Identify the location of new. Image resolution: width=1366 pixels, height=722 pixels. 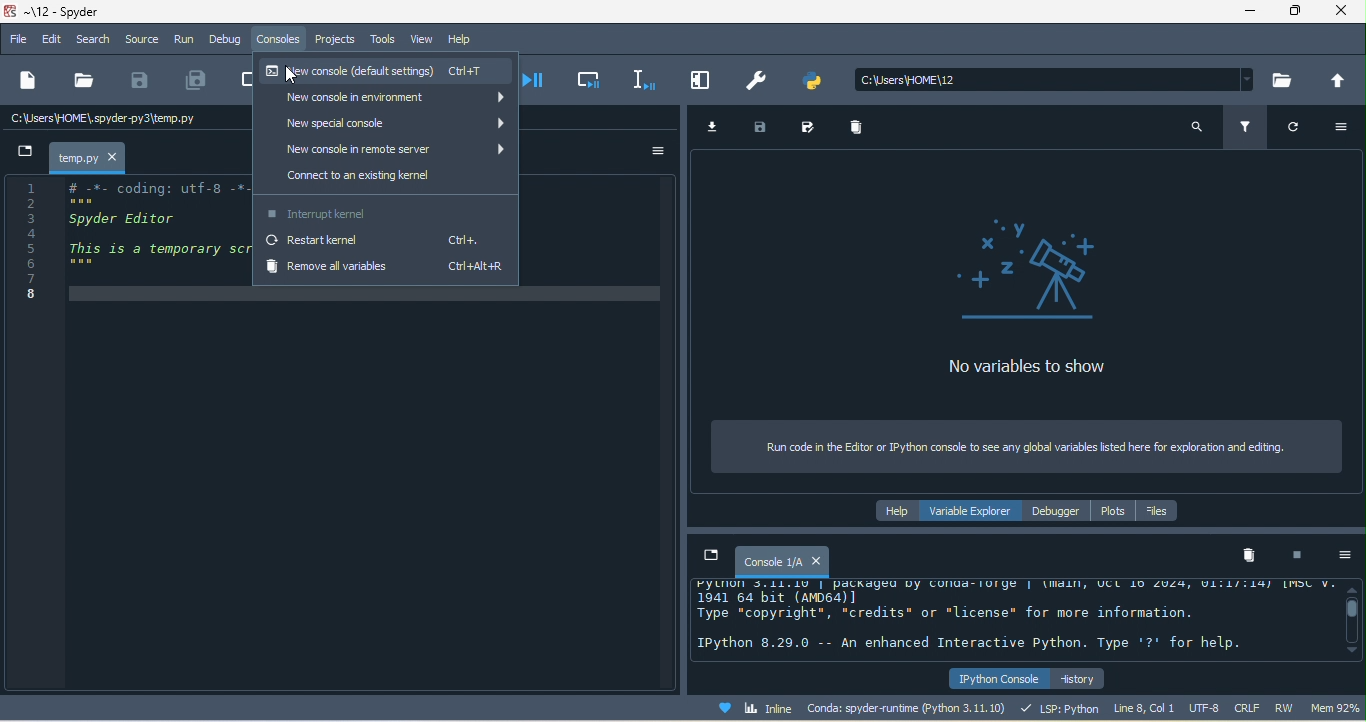
(29, 83).